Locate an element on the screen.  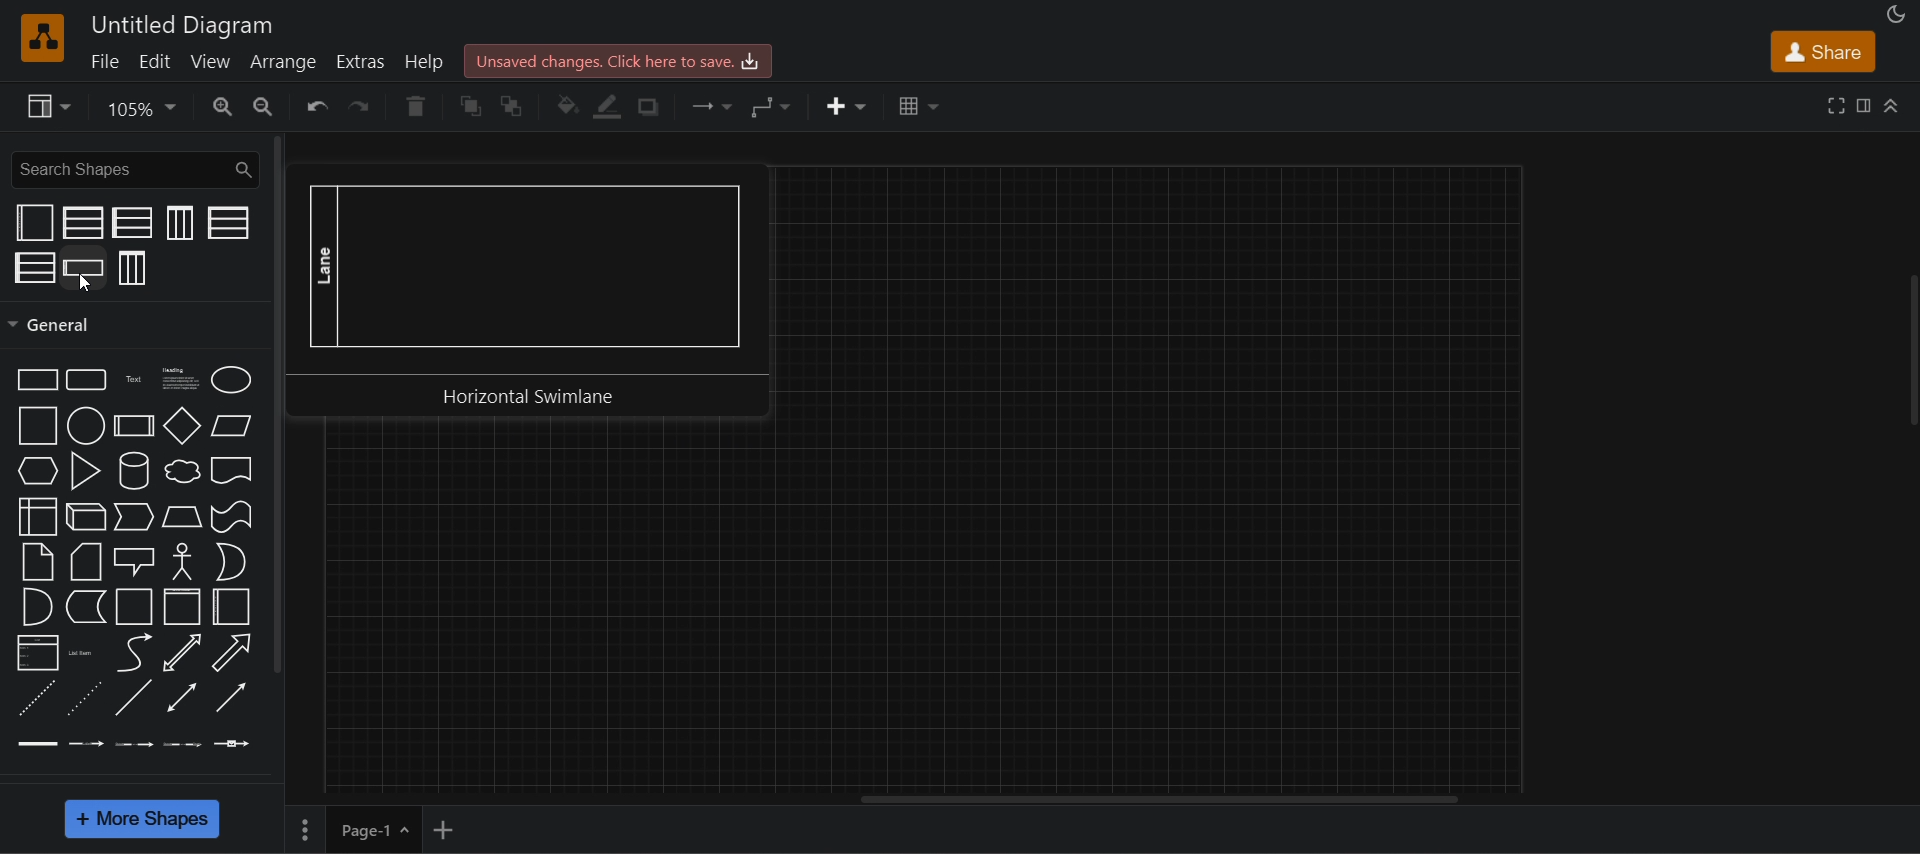
page 1 is located at coordinates (374, 830).